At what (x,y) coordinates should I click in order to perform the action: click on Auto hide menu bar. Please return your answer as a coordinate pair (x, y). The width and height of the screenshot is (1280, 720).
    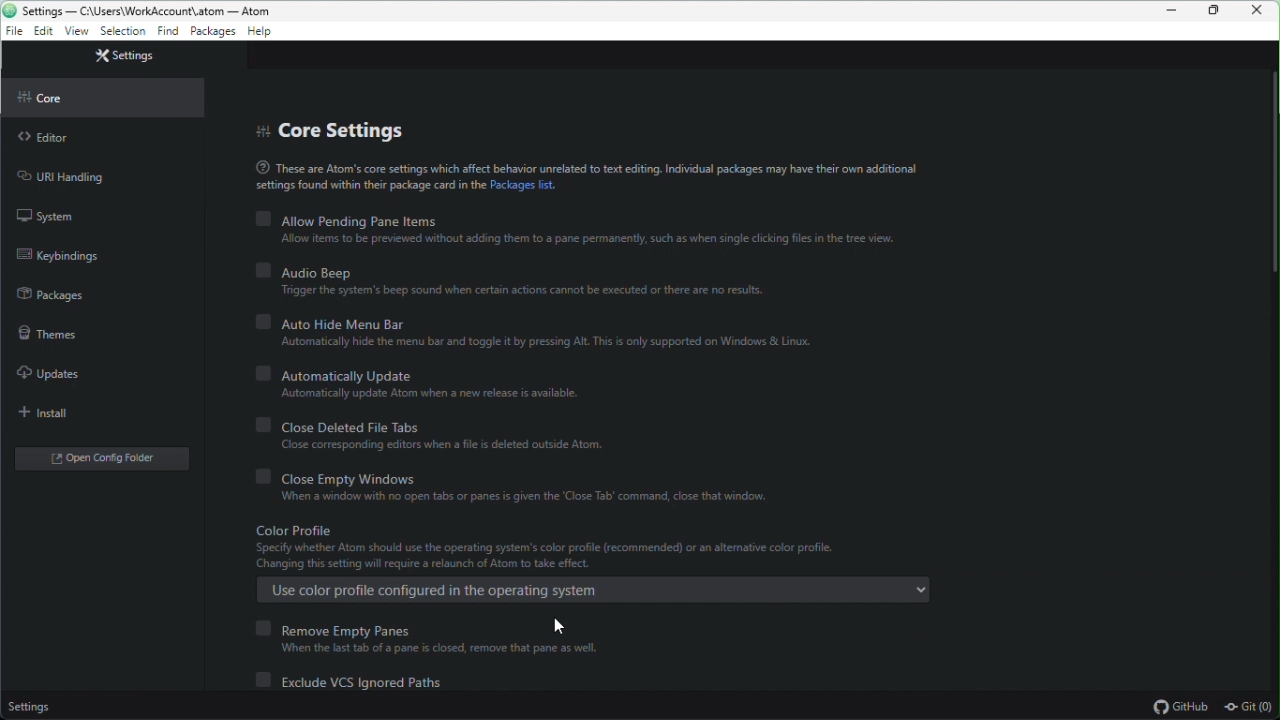
    Looking at the image, I should click on (543, 333).